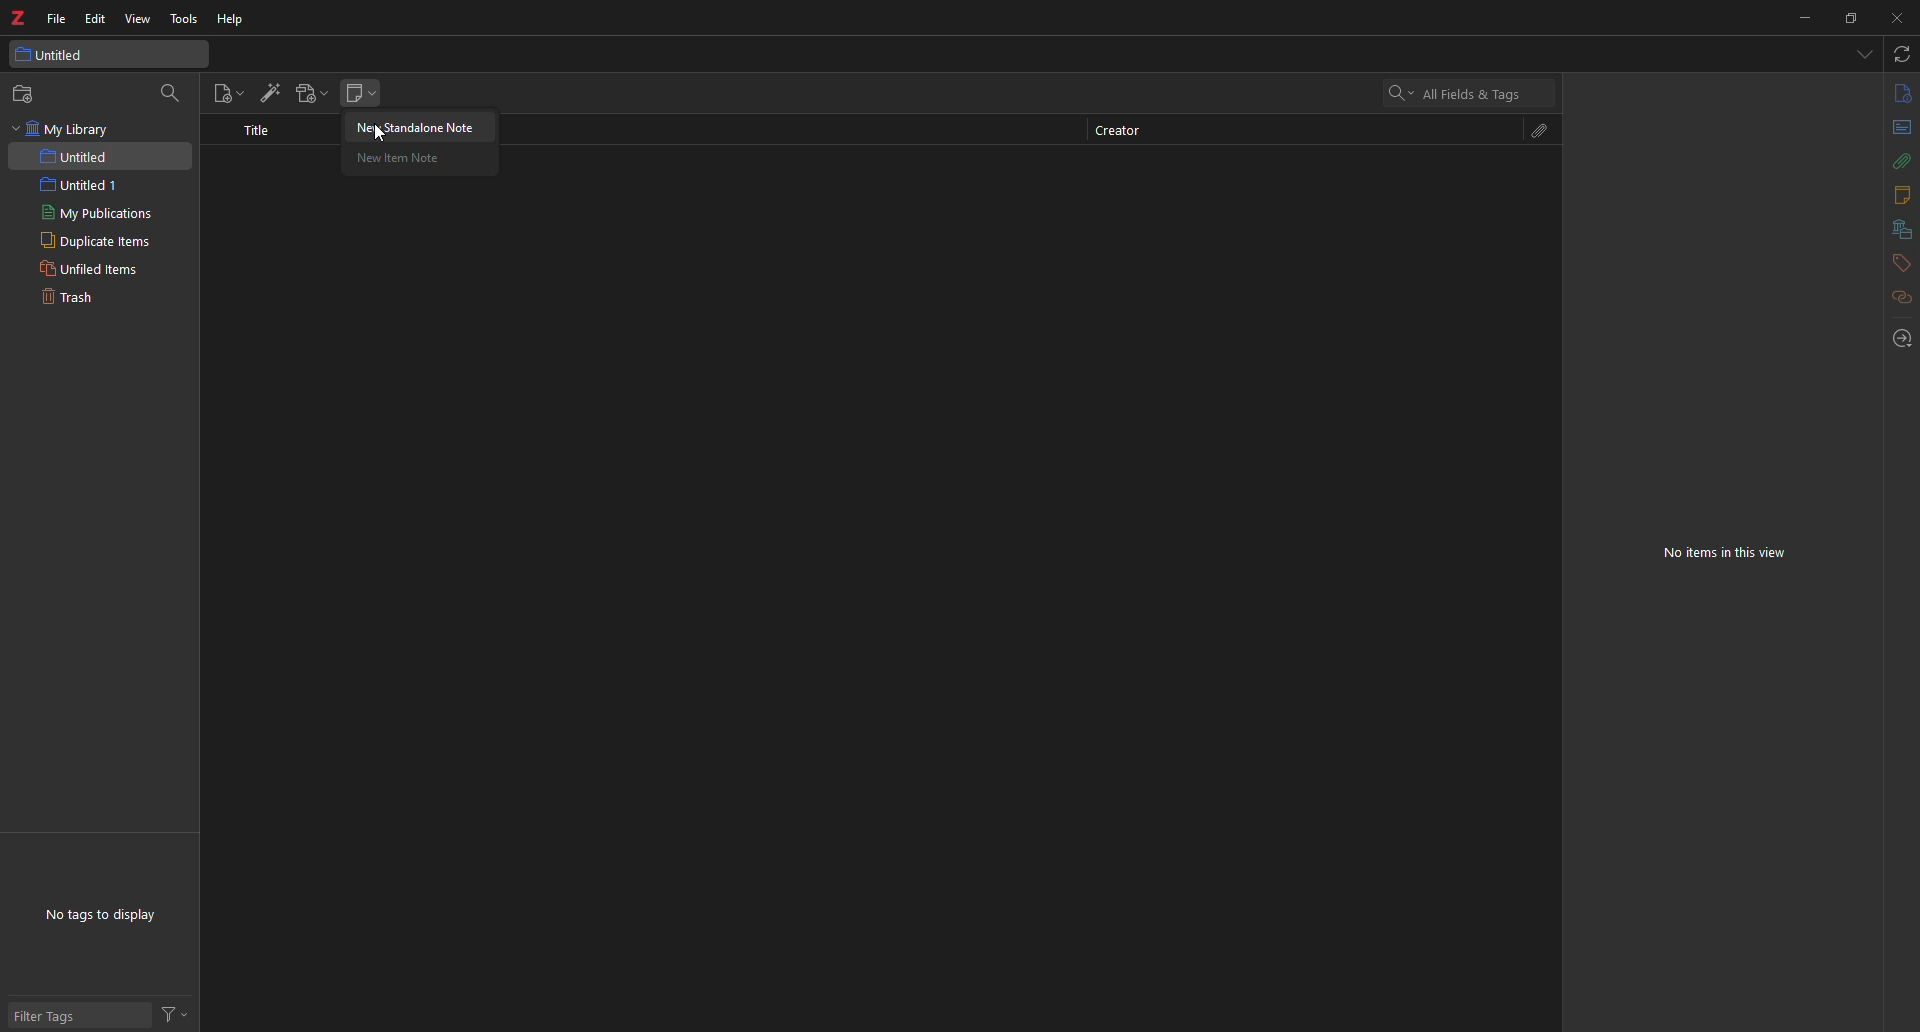 The width and height of the screenshot is (1920, 1032). Describe the element at coordinates (1459, 92) in the screenshot. I see `all fields and tags` at that location.